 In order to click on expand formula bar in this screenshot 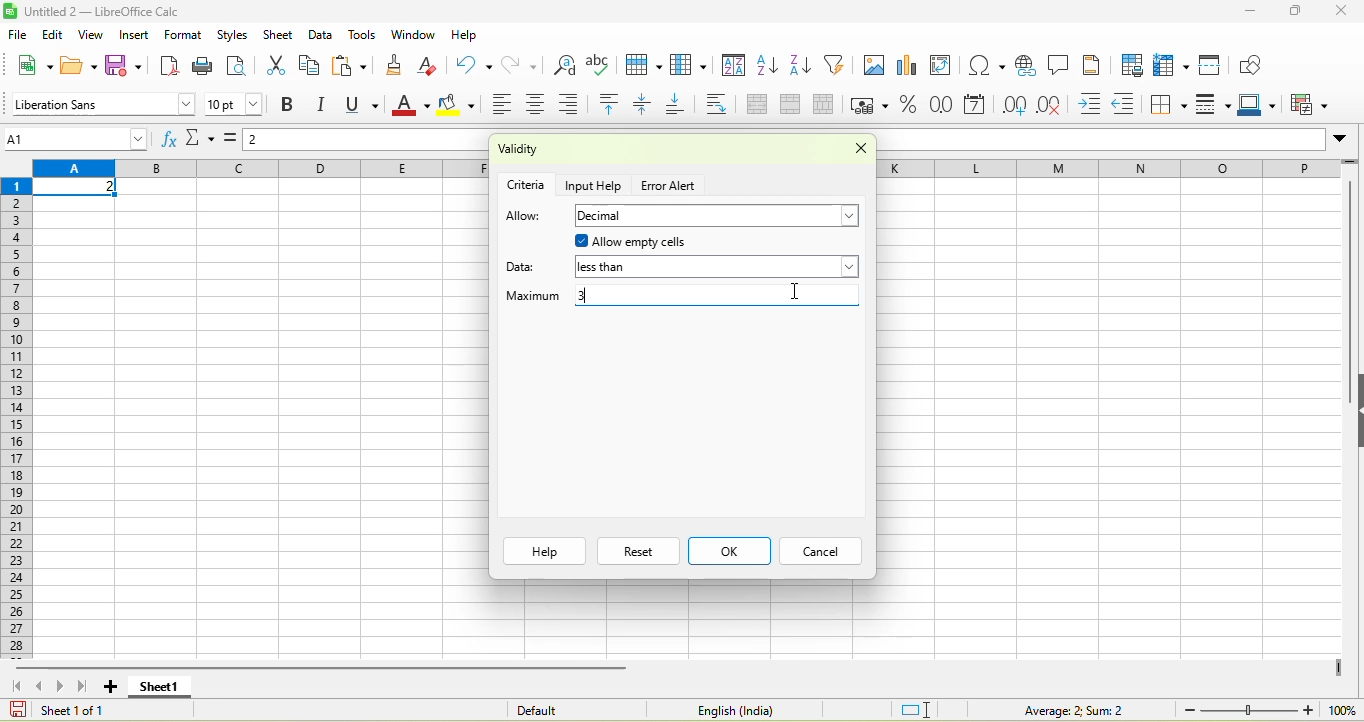, I will do `click(1345, 142)`.